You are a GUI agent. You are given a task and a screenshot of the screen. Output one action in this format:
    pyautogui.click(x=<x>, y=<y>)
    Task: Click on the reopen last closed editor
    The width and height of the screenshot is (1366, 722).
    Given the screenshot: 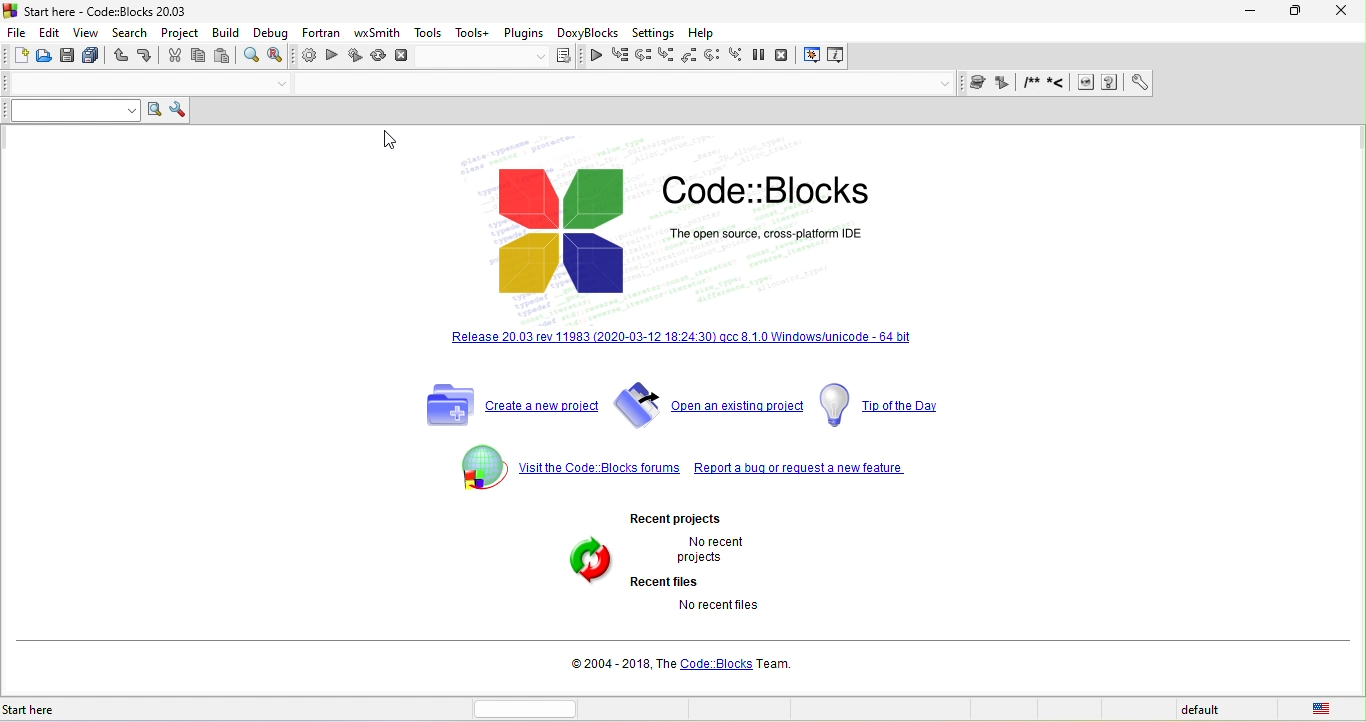 What is the action you would take?
    pyautogui.click(x=227, y=546)
    